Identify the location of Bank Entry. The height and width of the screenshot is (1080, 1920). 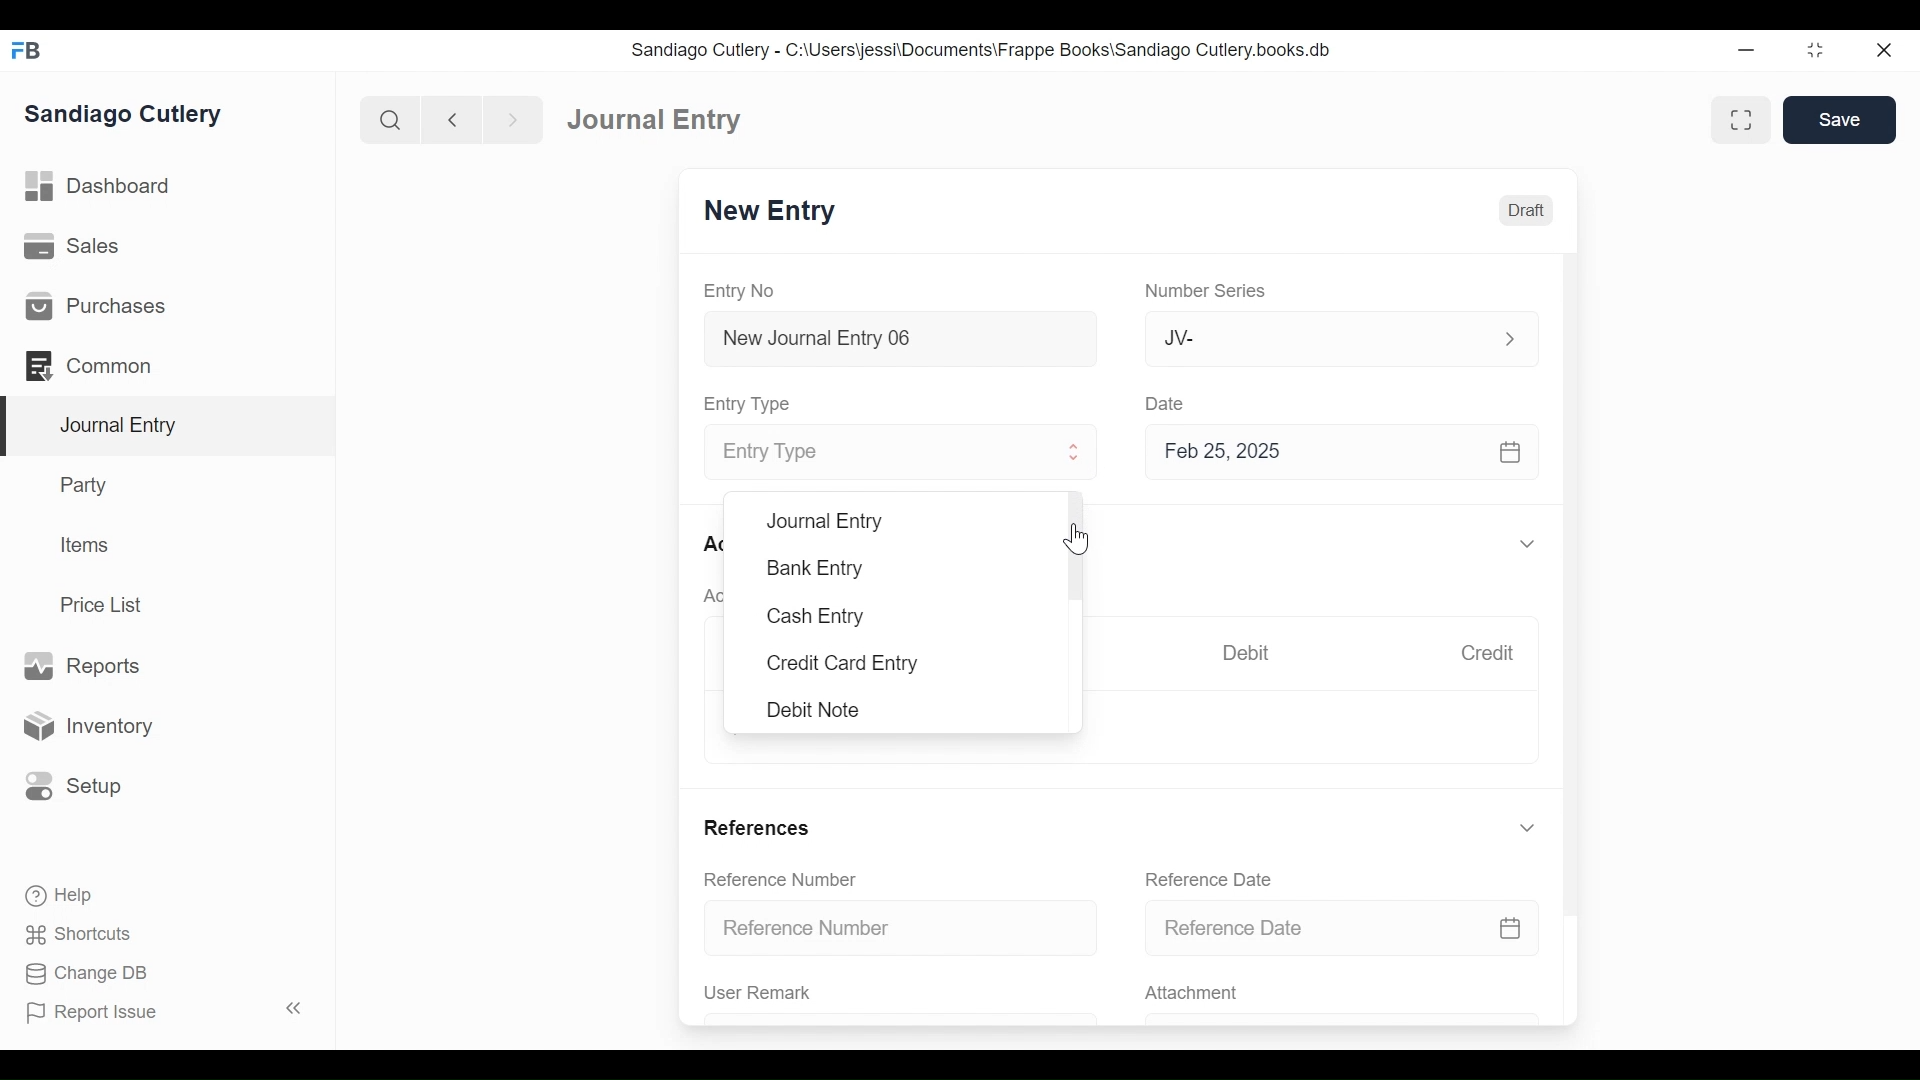
(817, 568).